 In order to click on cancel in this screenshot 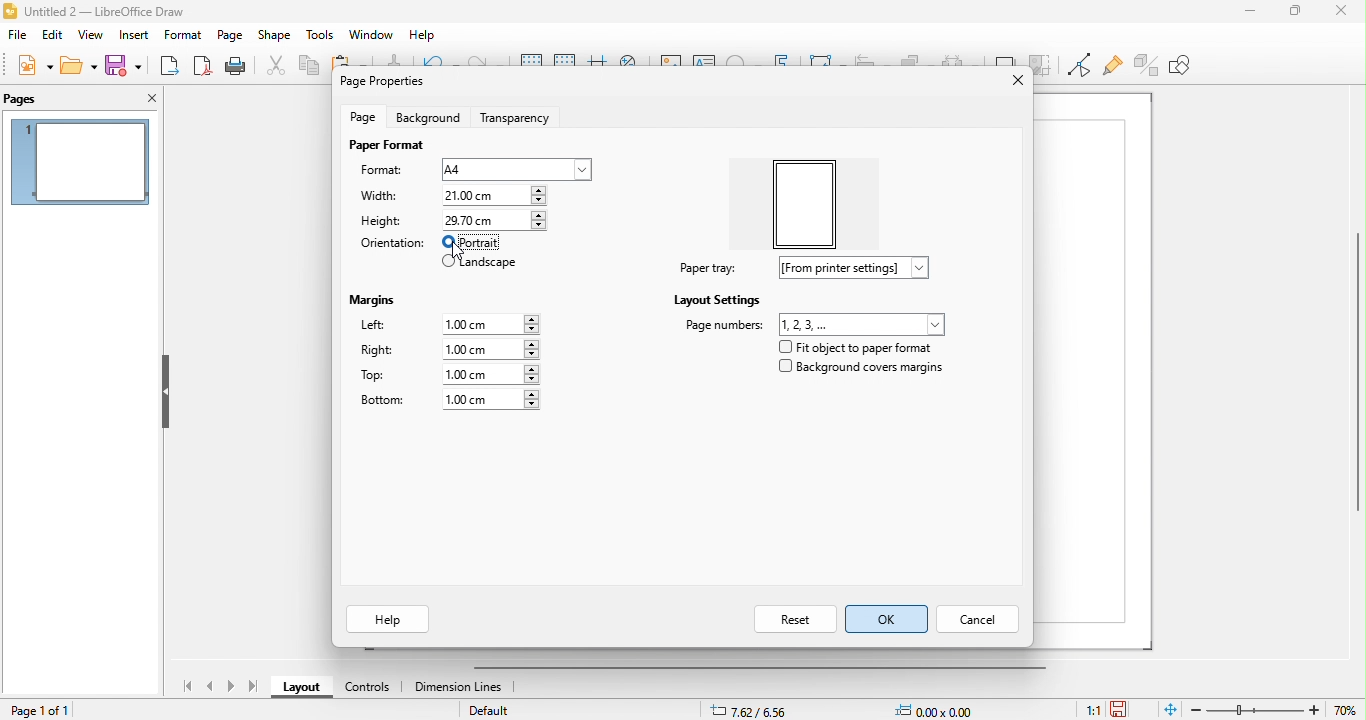, I will do `click(978, 621)`.